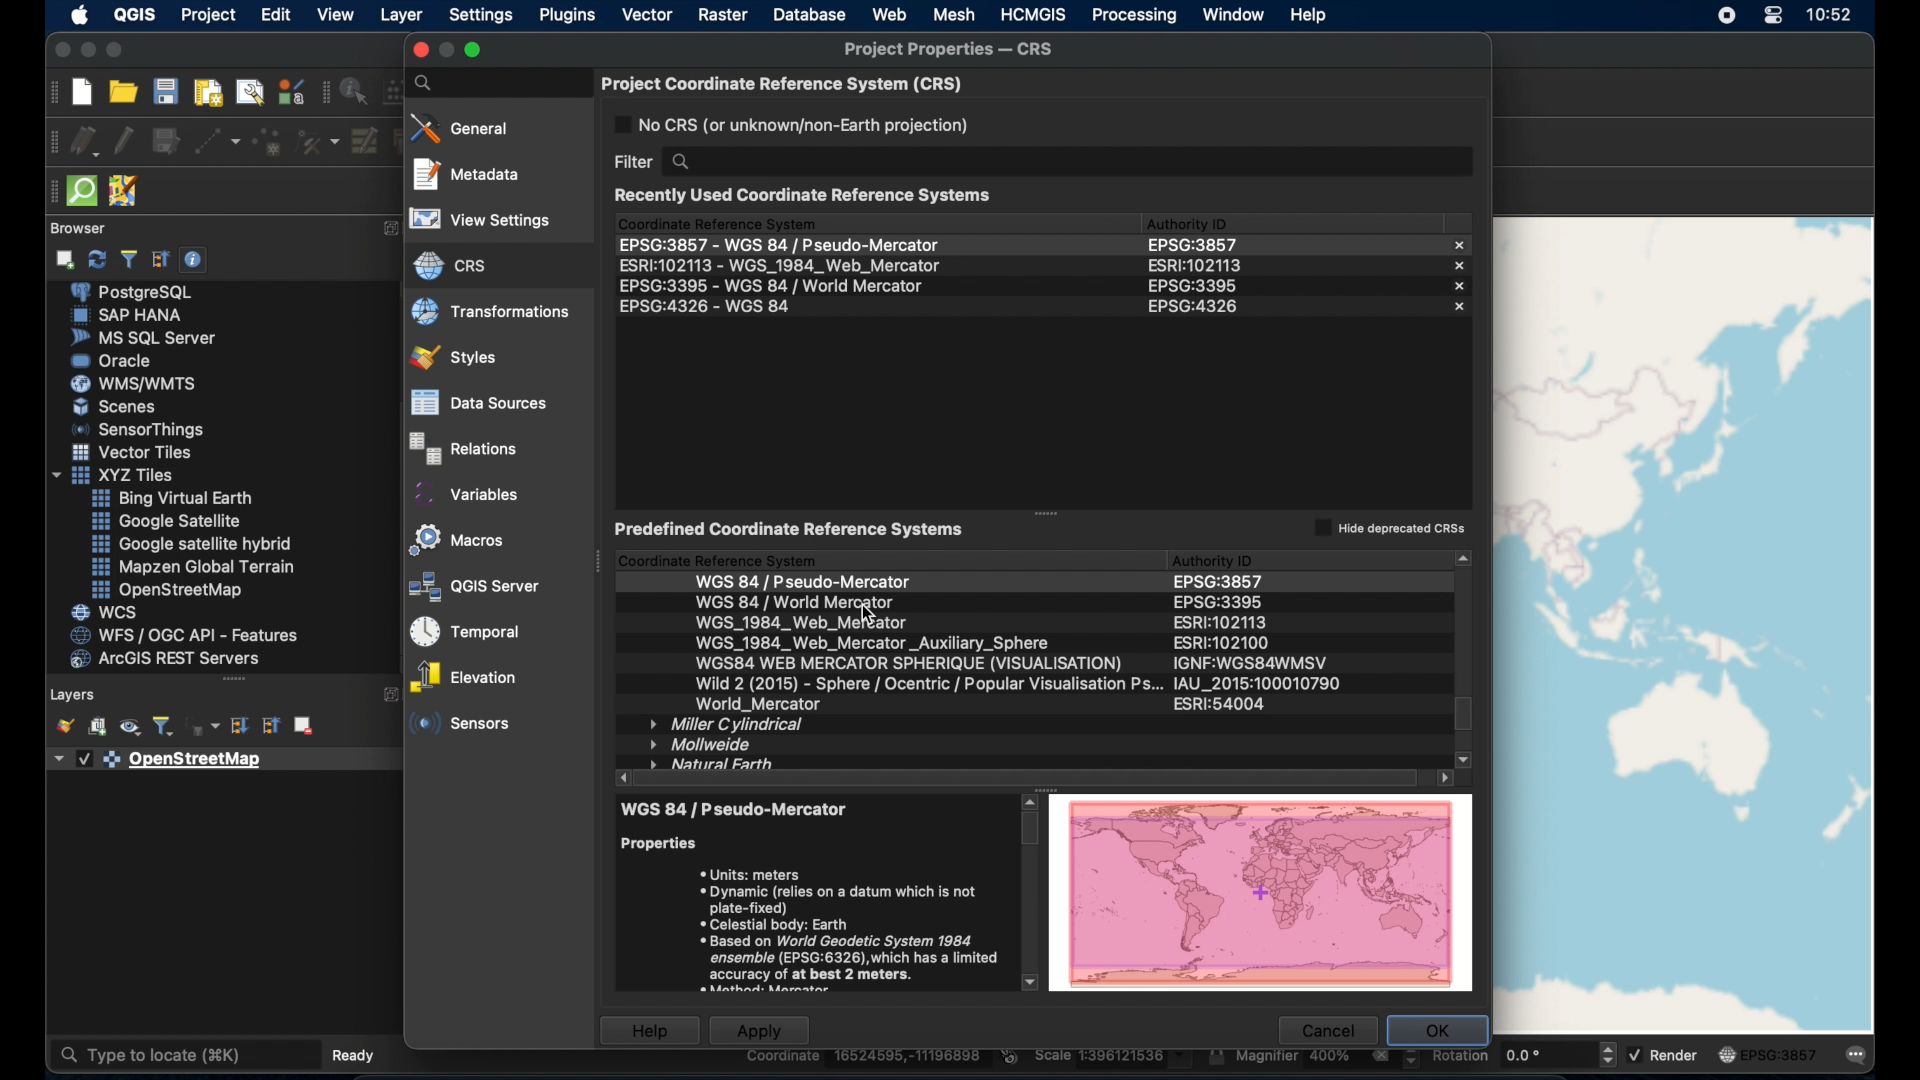 The height and width of the screenshot is (1080, 1920). What do you see at coordinates (206, 726) in the screenshot?
I see `filter legend by expression` at bounding box center [206, 726].